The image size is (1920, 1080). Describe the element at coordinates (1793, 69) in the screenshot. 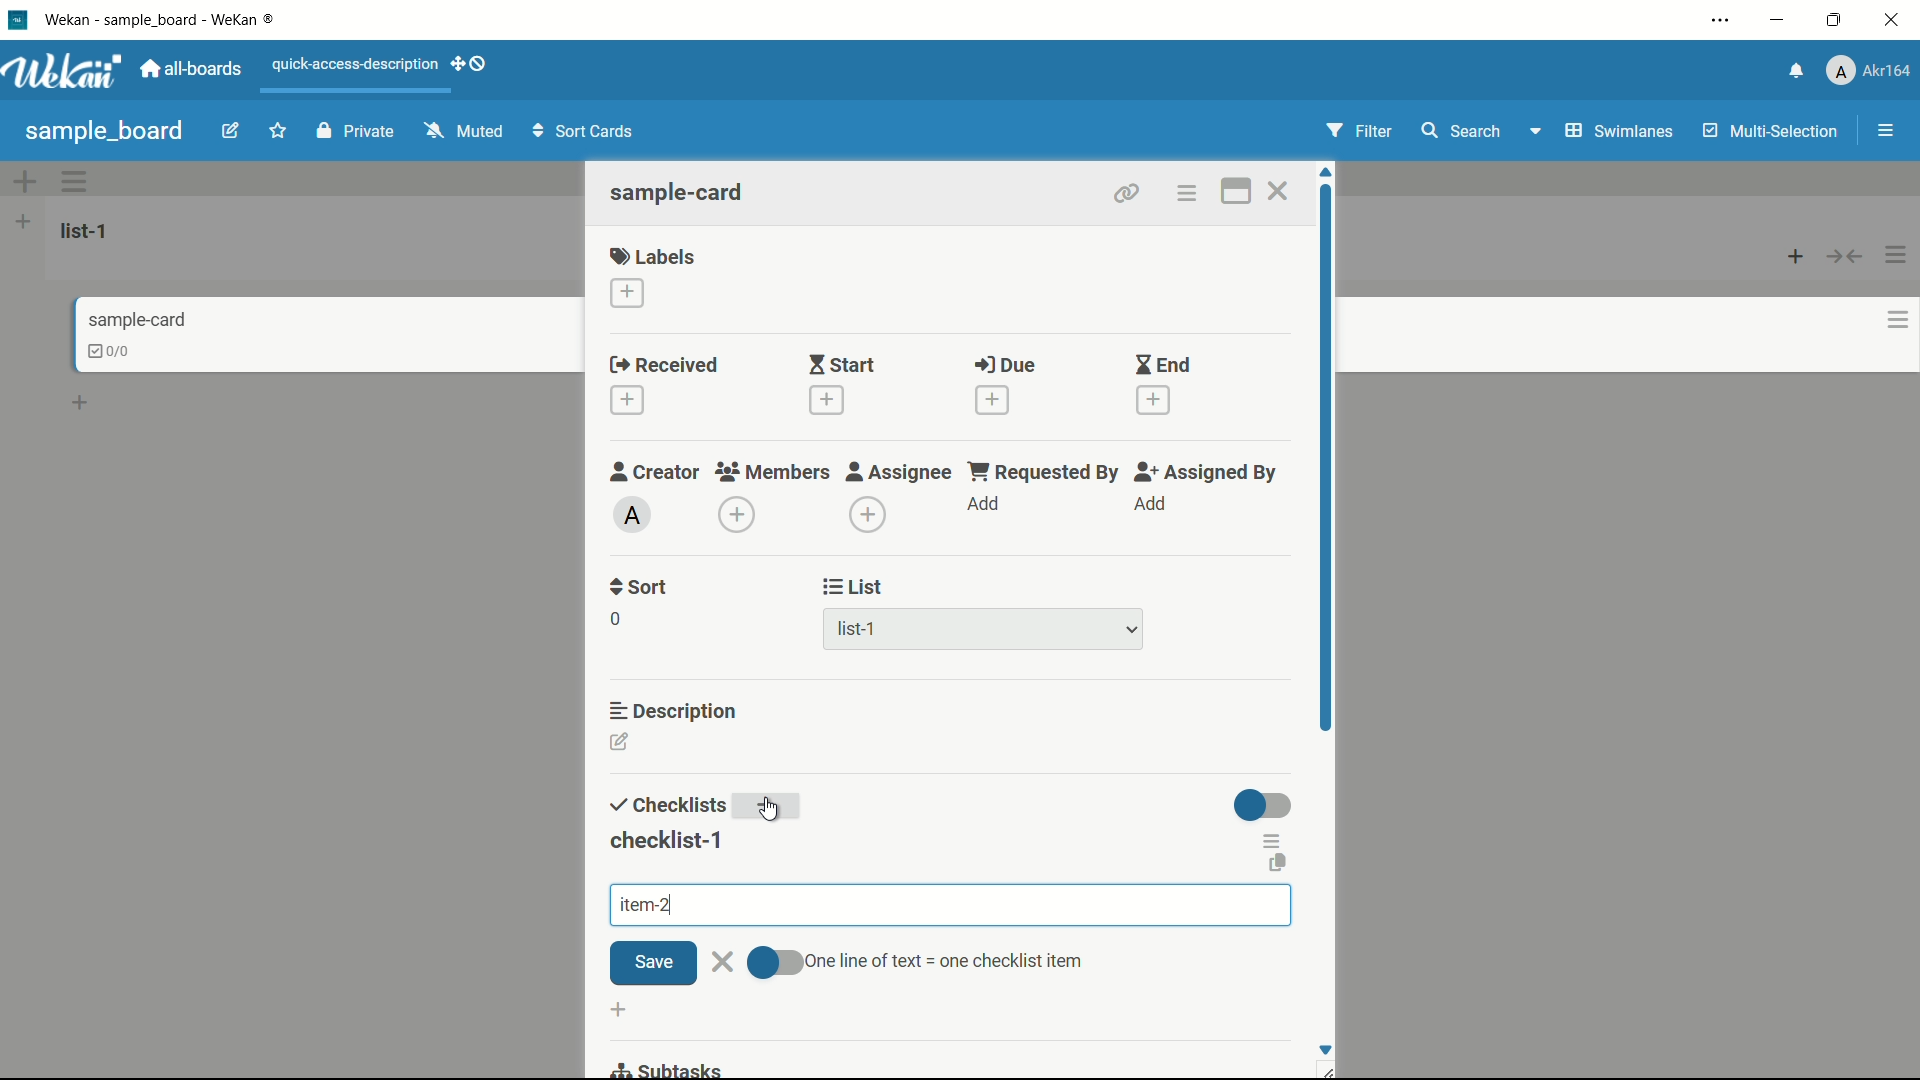

I see `notifications` at that location.